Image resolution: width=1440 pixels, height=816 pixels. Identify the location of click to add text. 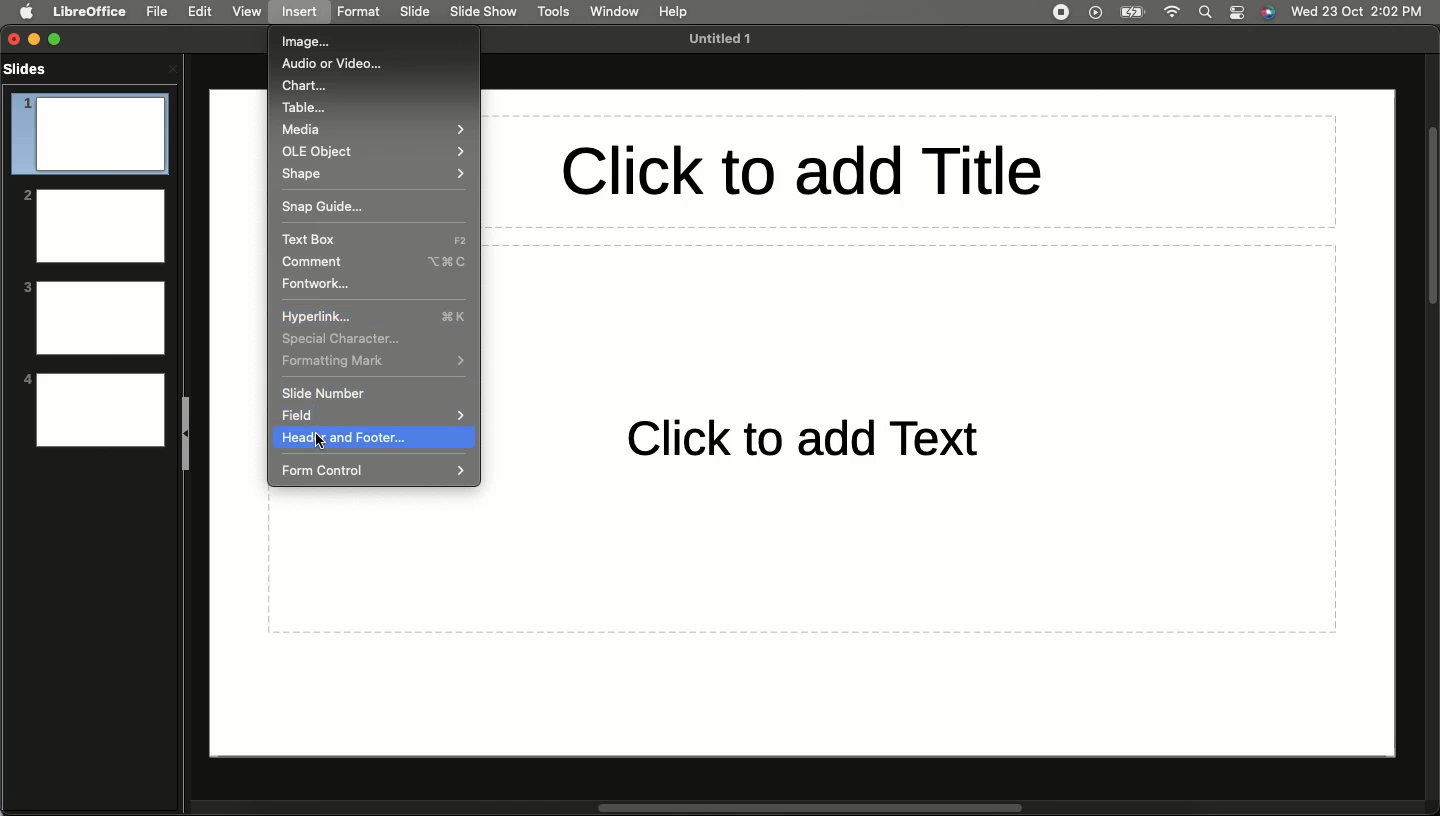
(783, 438).